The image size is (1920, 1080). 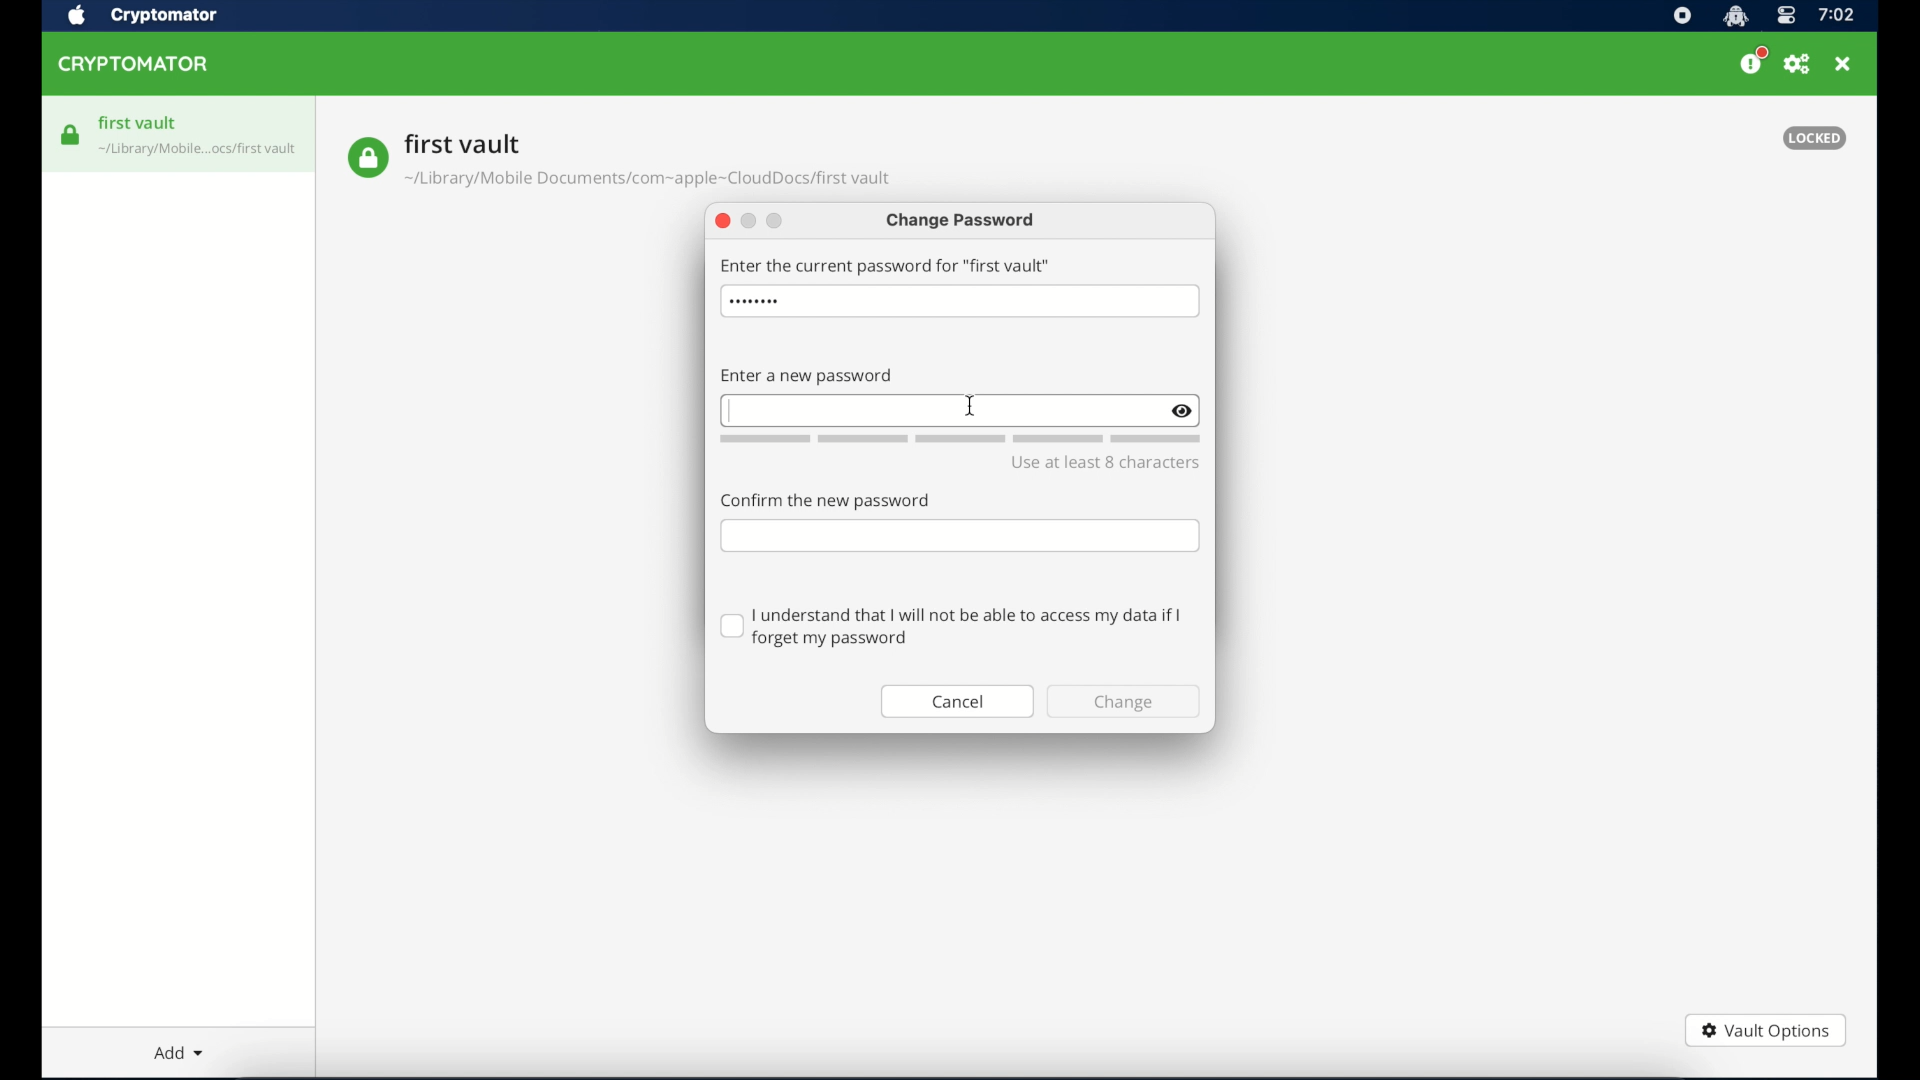 I want to click on close, so click(x=722, y=222).